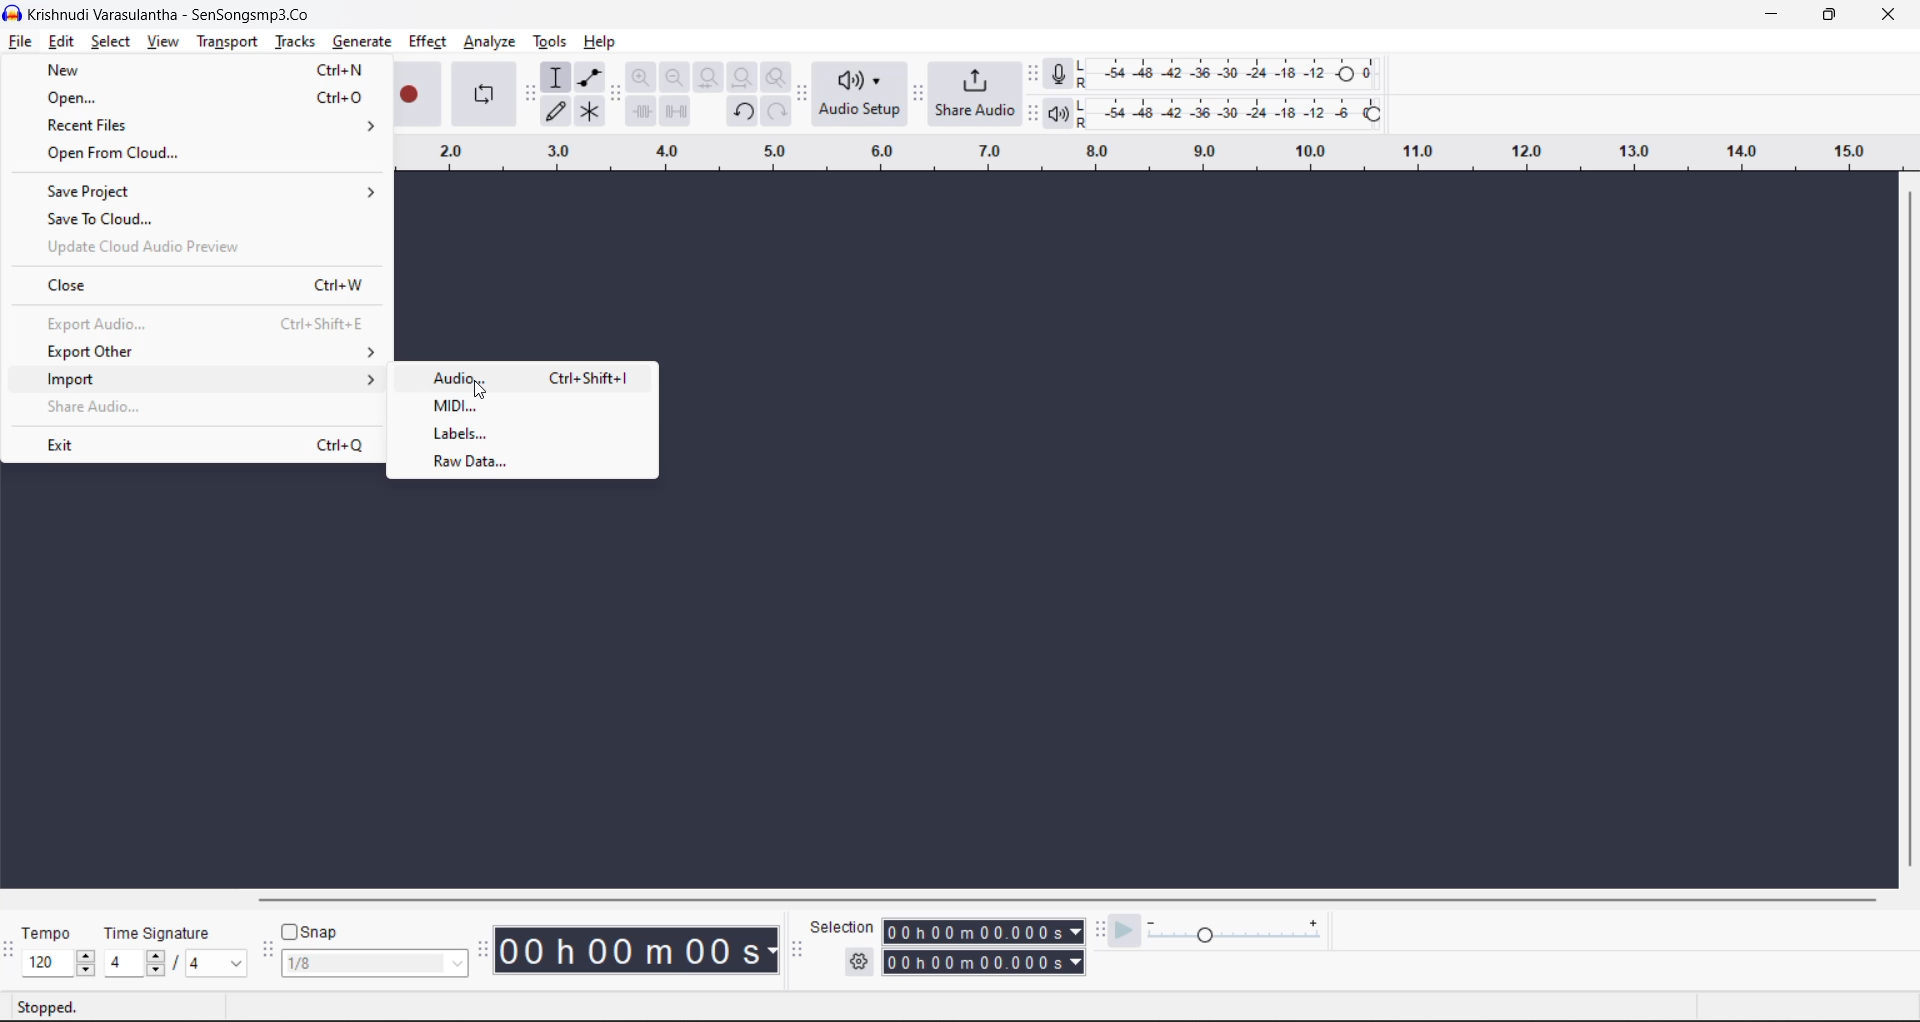  Describe the element at coordinates (210, 70) in the screenshot. I see `new` at that location.